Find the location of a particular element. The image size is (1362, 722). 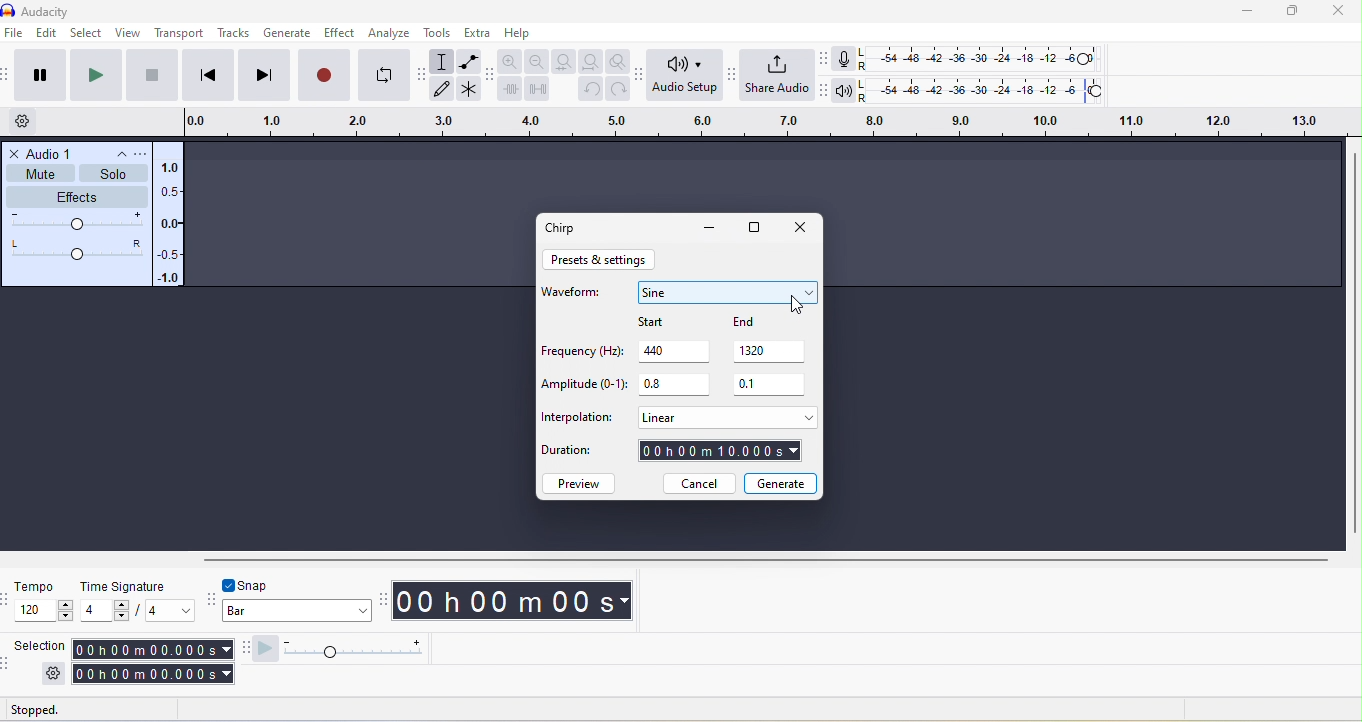

audacity snapping toolbar is located at coordinates (213, 597).